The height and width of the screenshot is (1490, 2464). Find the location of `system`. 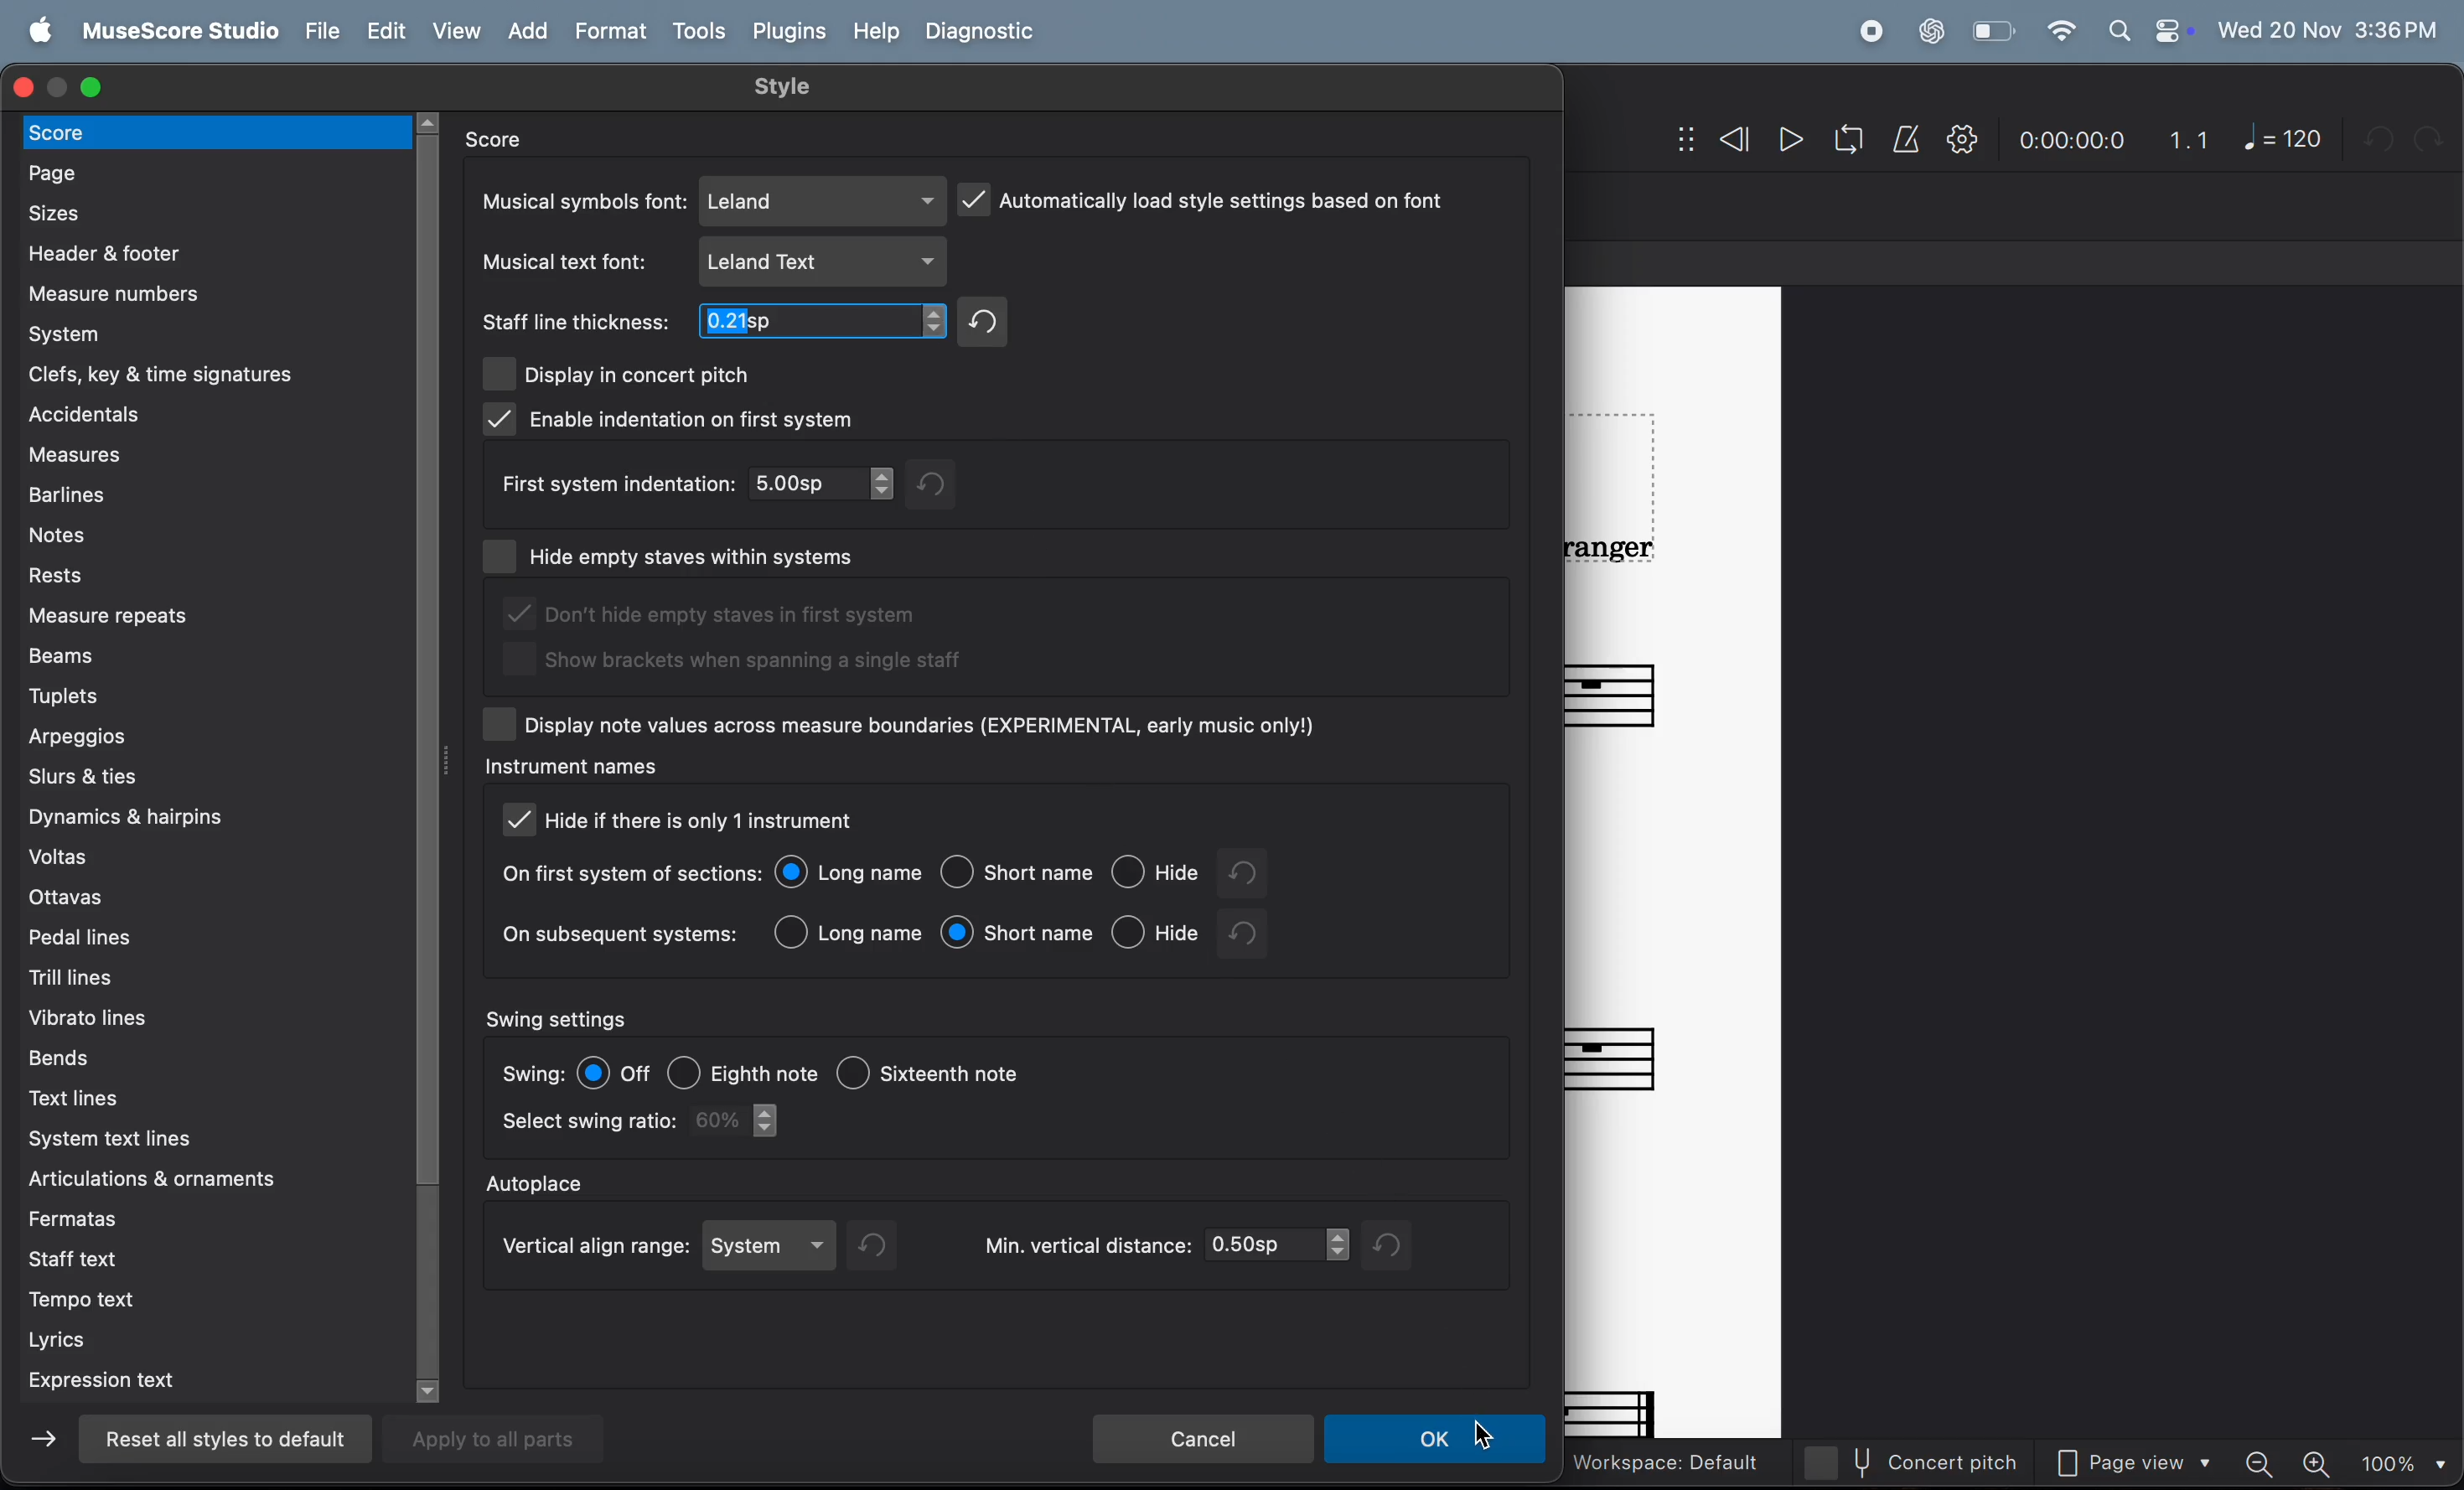

system is located at coordinates (774, 1246).